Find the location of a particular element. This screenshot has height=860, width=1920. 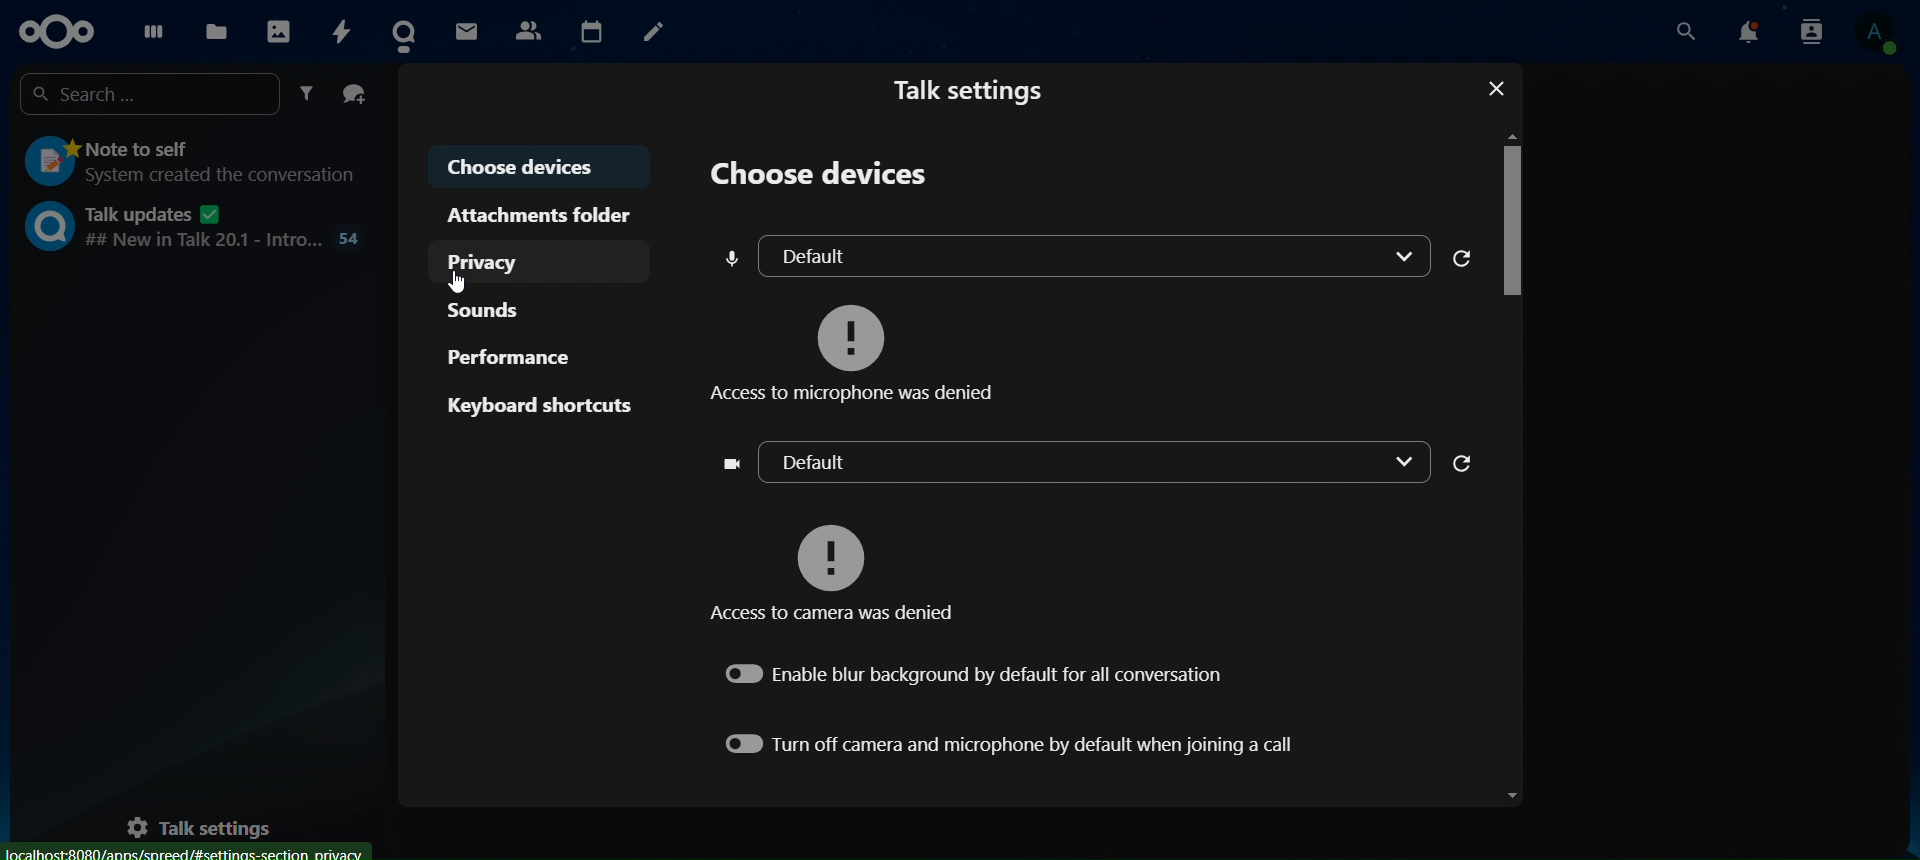

view profile is located at coordinates (1877, 34).